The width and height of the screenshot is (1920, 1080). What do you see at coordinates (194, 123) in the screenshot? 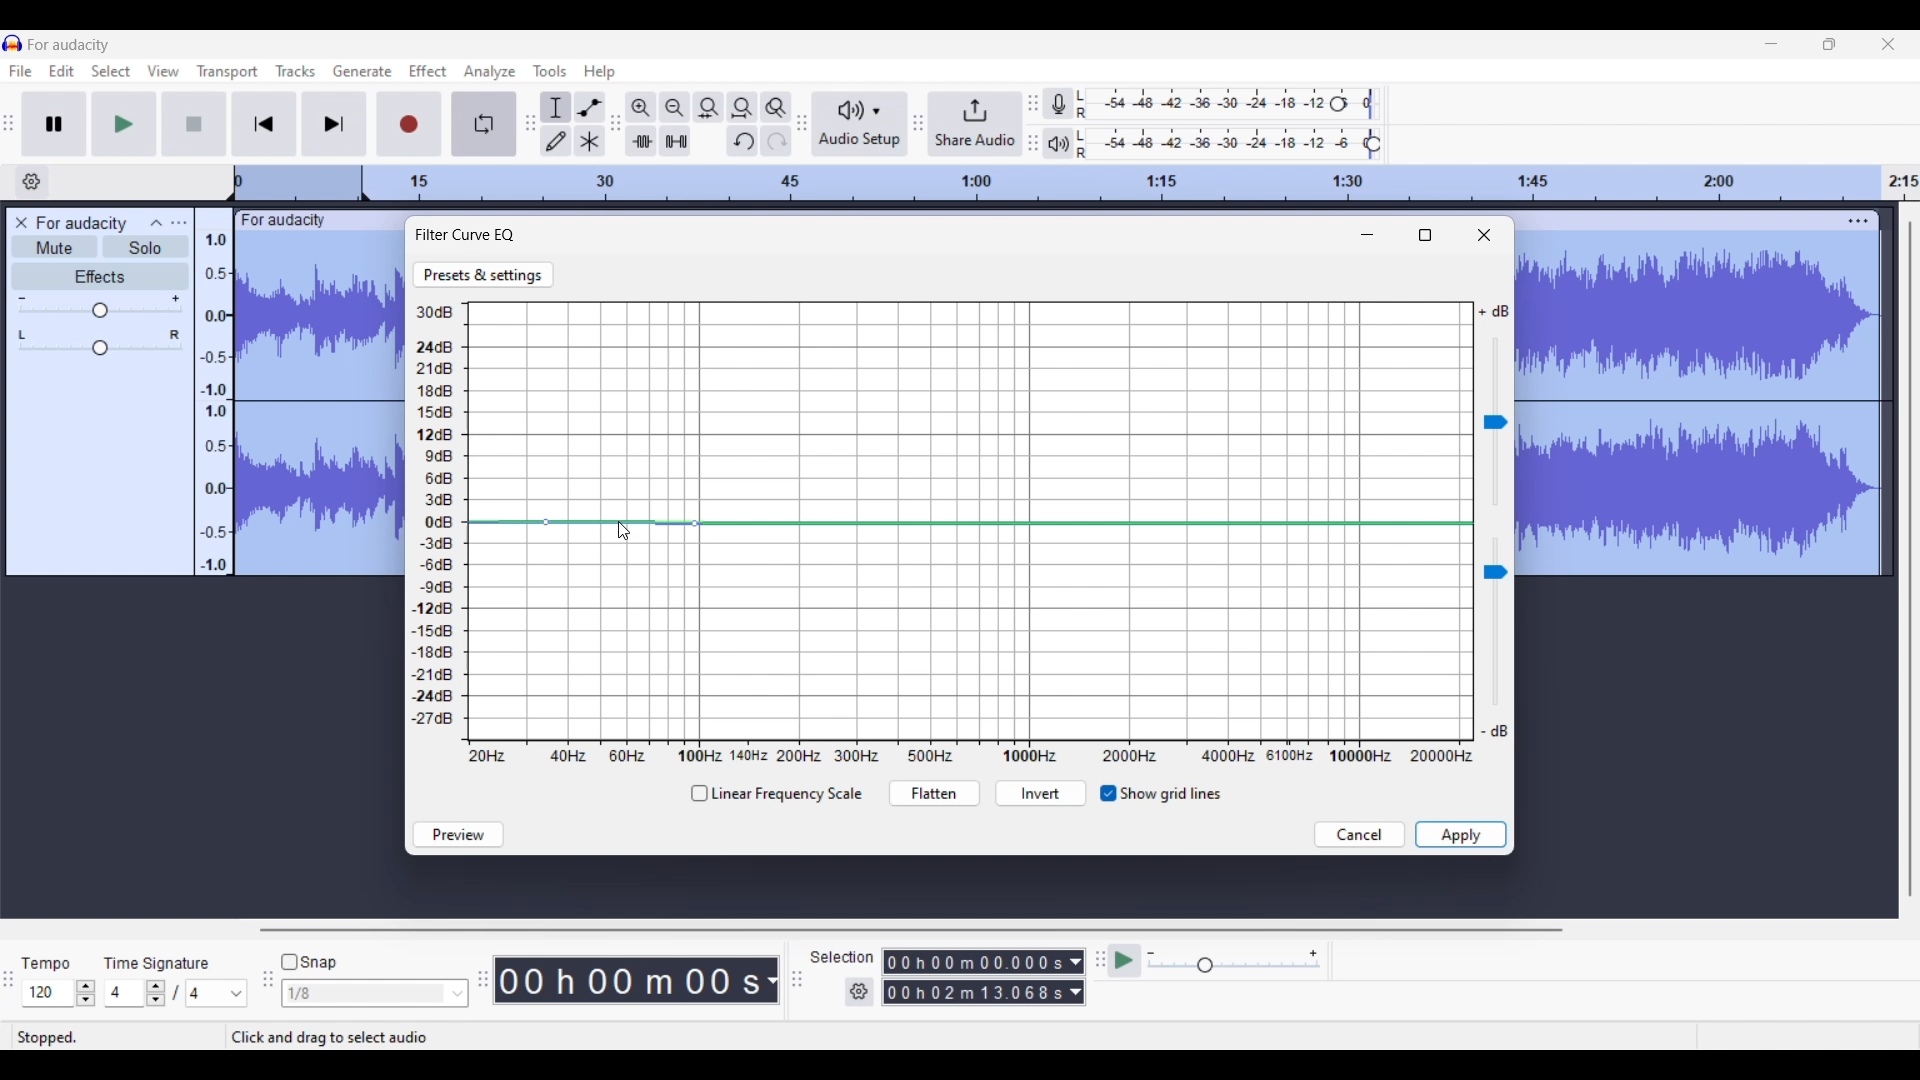
I see `Stop` at bounding box center [194, 123].